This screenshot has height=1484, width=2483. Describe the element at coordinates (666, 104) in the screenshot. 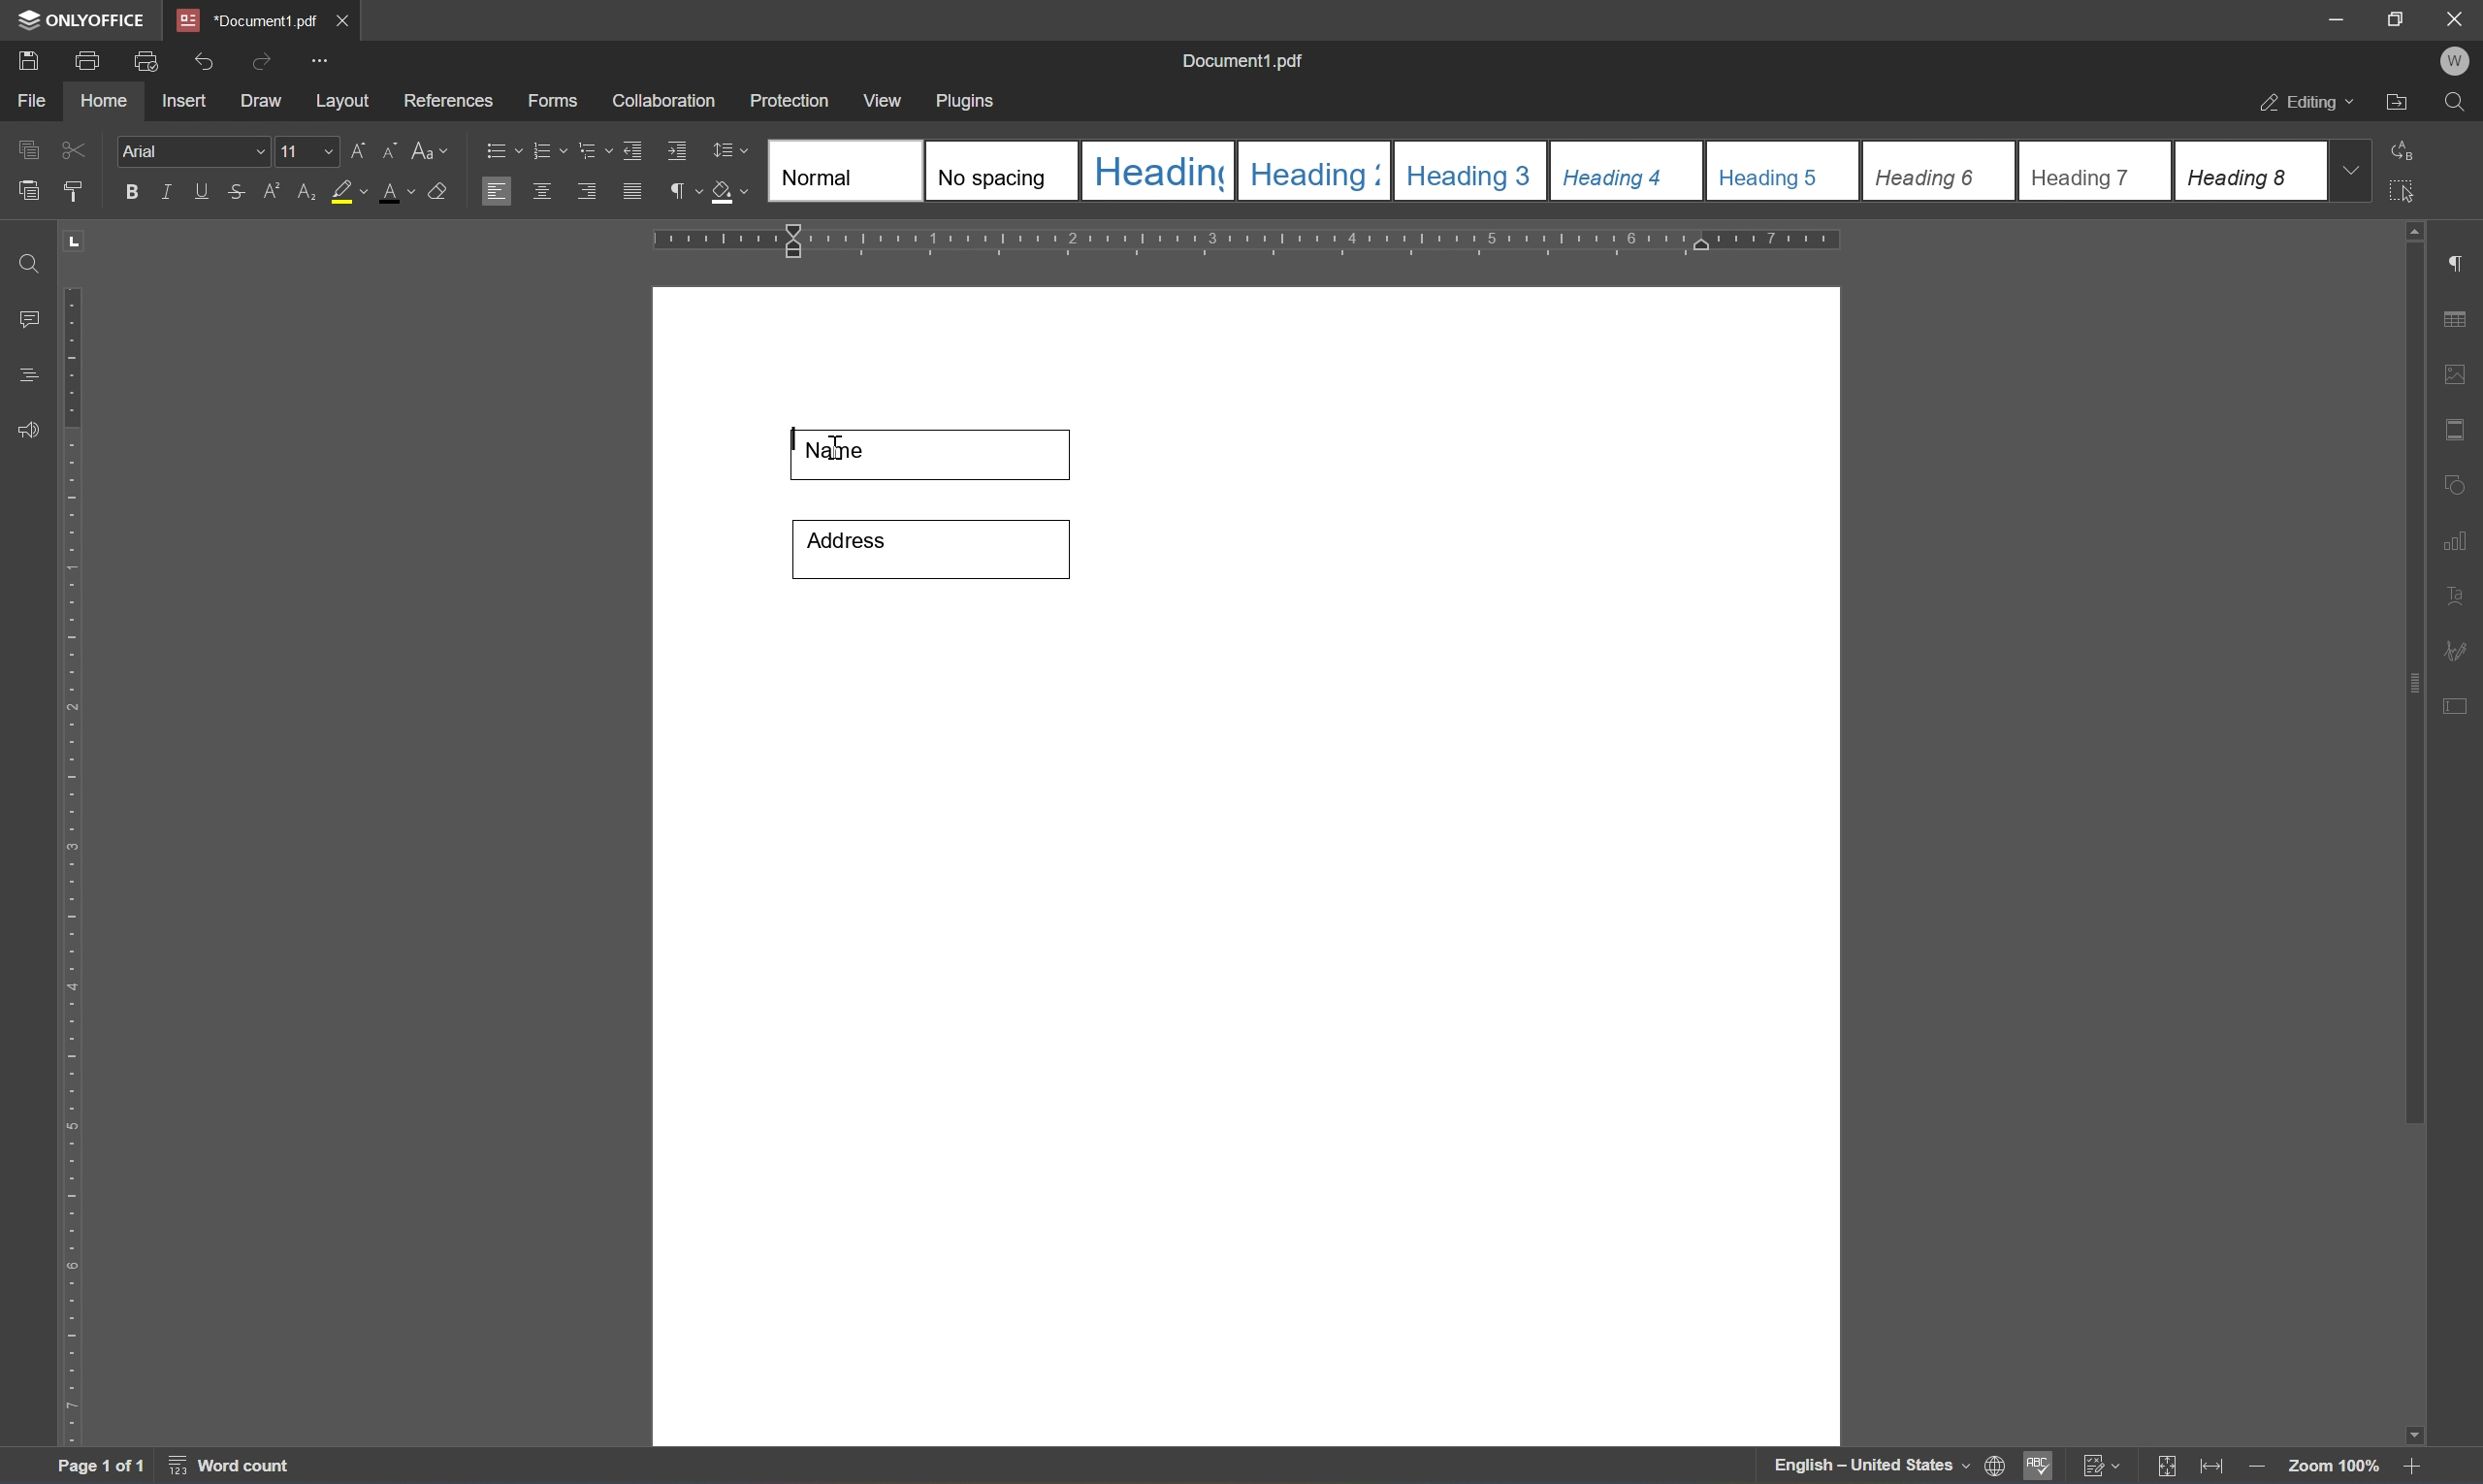

I see `collaboration` at that location.